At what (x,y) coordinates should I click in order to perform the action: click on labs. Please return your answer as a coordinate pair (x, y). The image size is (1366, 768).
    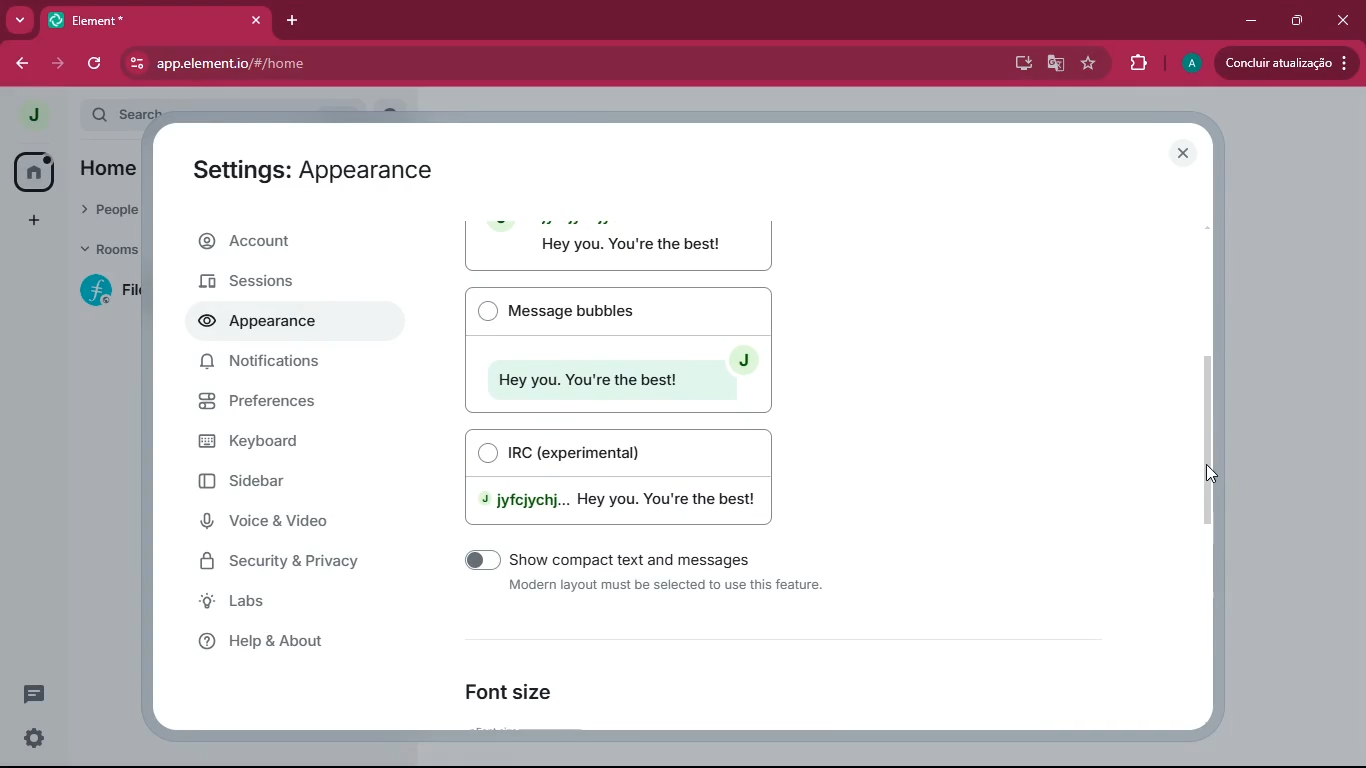
    Looking at the image, I should click on (282, 602).